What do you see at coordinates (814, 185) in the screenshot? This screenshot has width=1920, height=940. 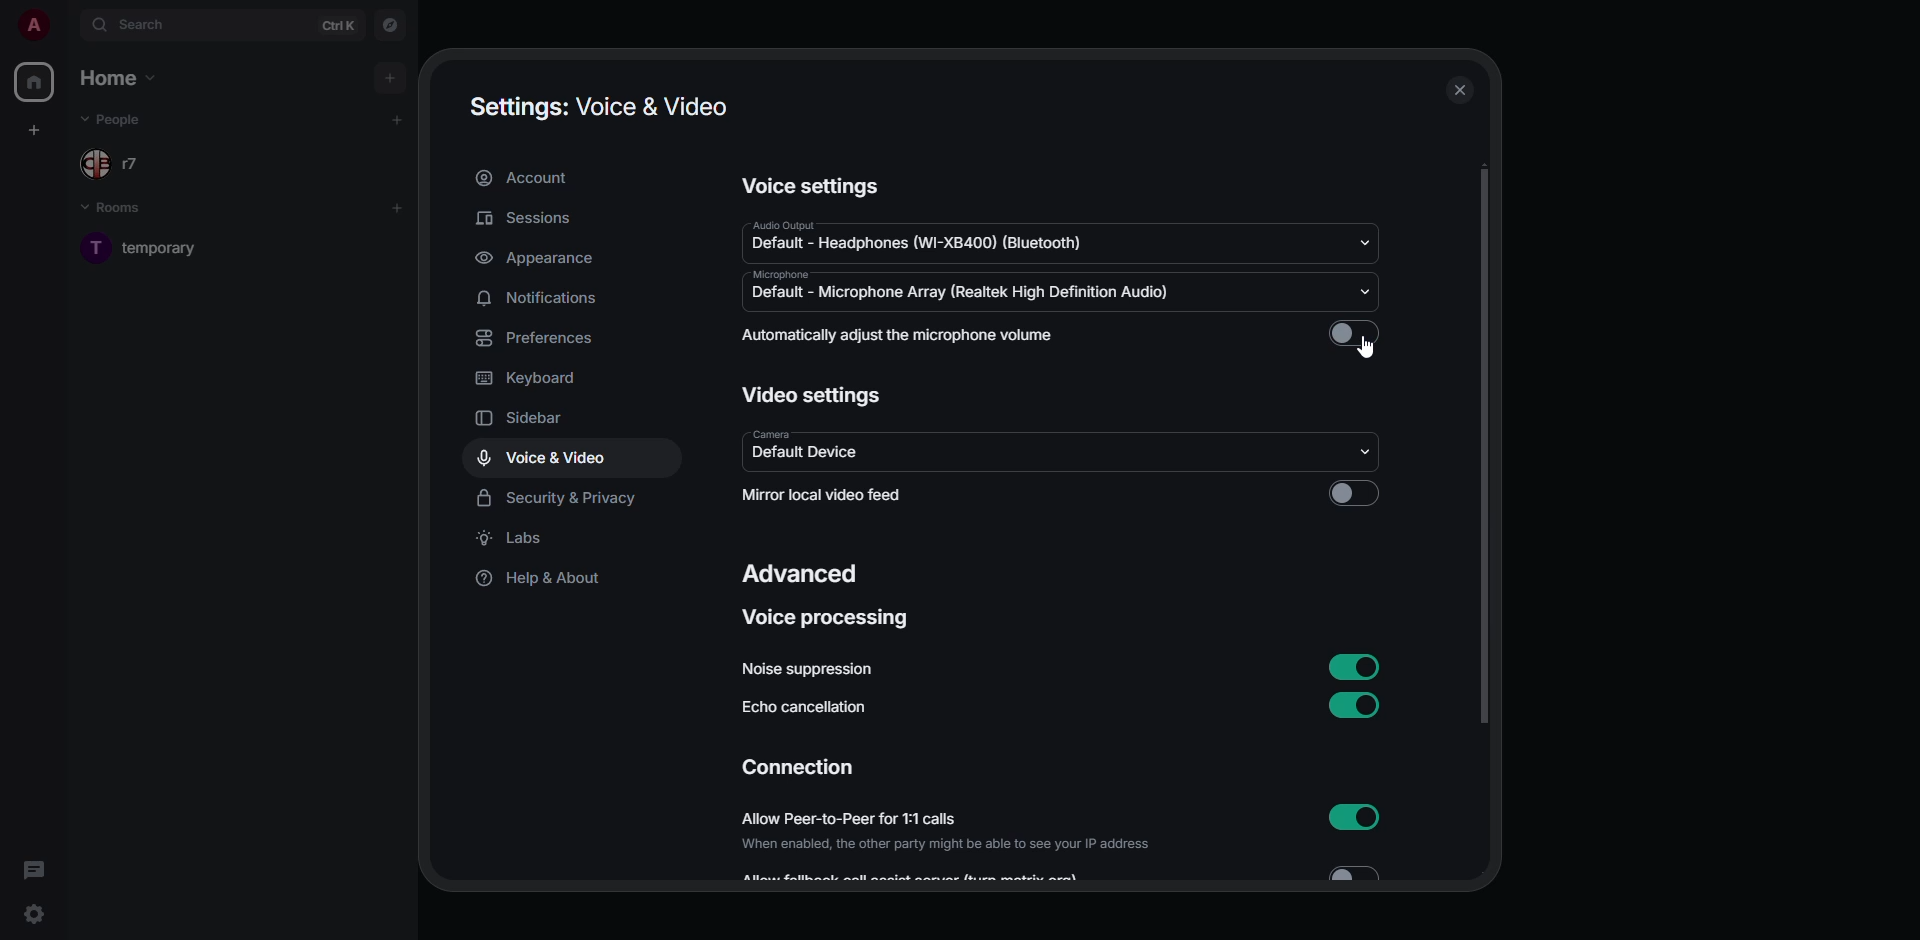 I see `voice settings` at bounding box center [814, 185].